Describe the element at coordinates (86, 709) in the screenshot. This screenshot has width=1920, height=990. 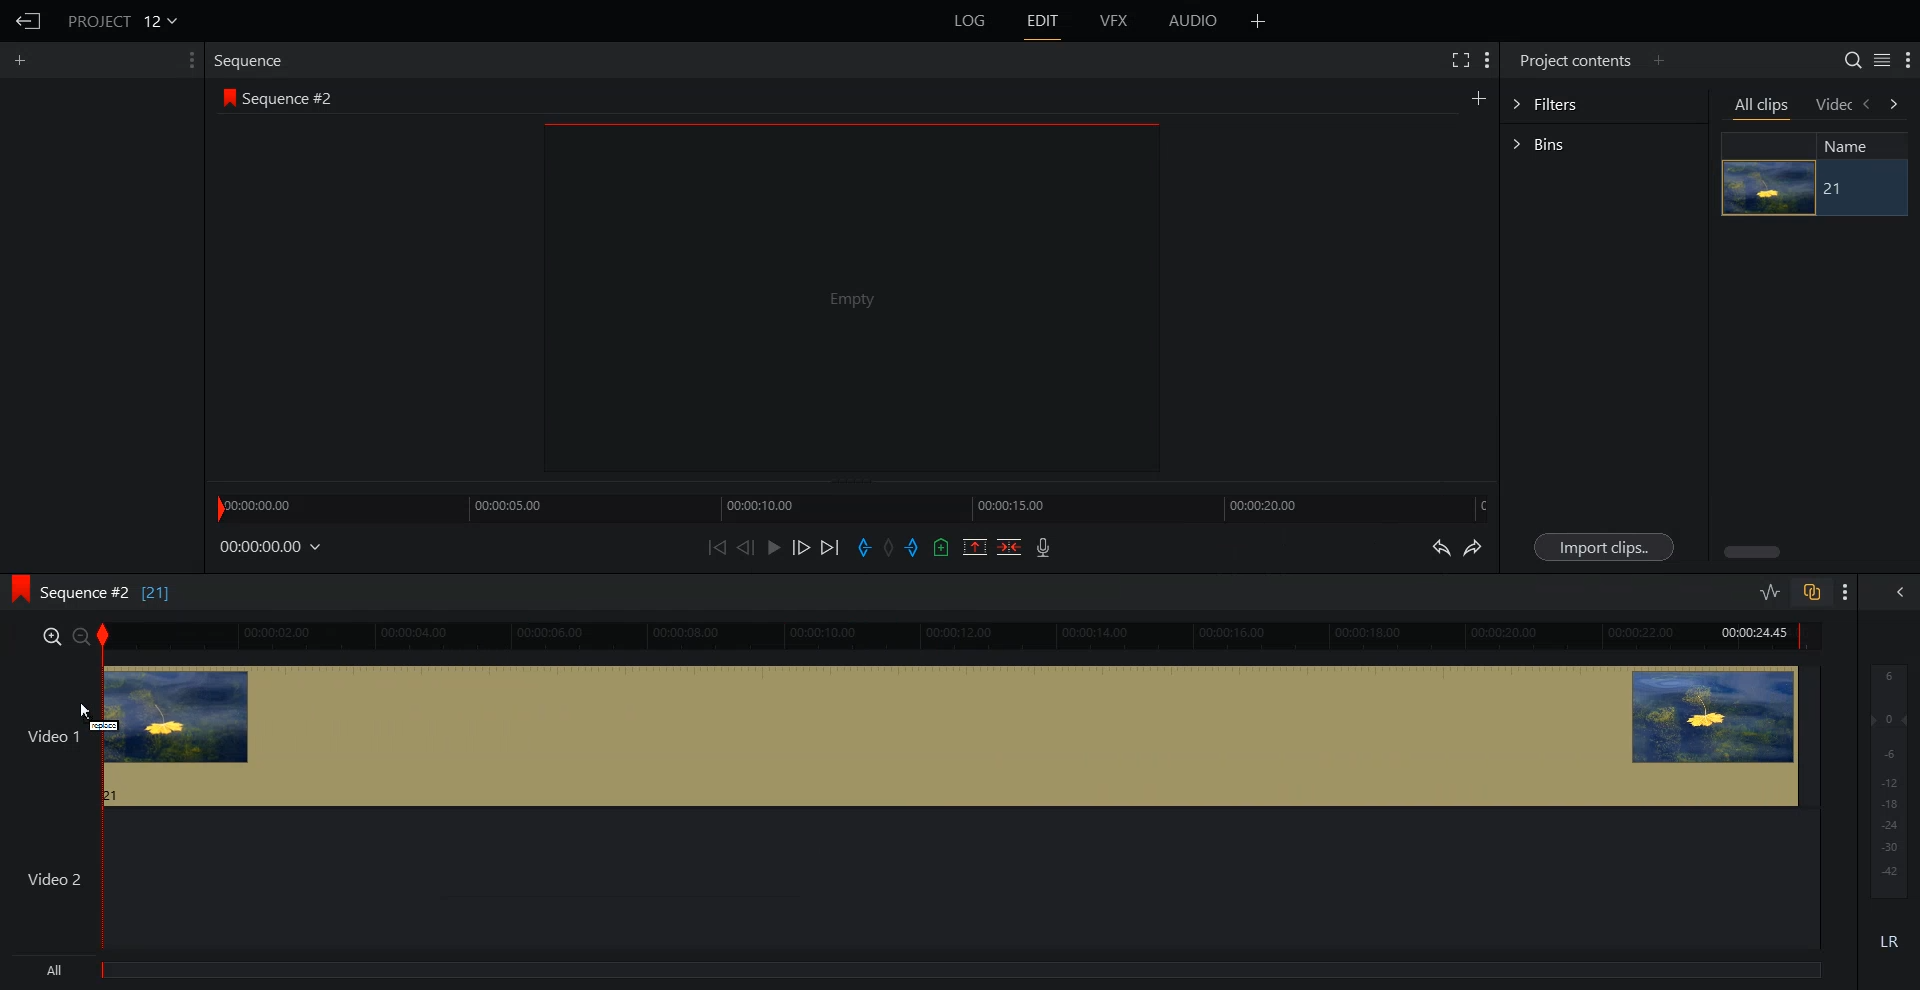
I see `cursor` at that location.